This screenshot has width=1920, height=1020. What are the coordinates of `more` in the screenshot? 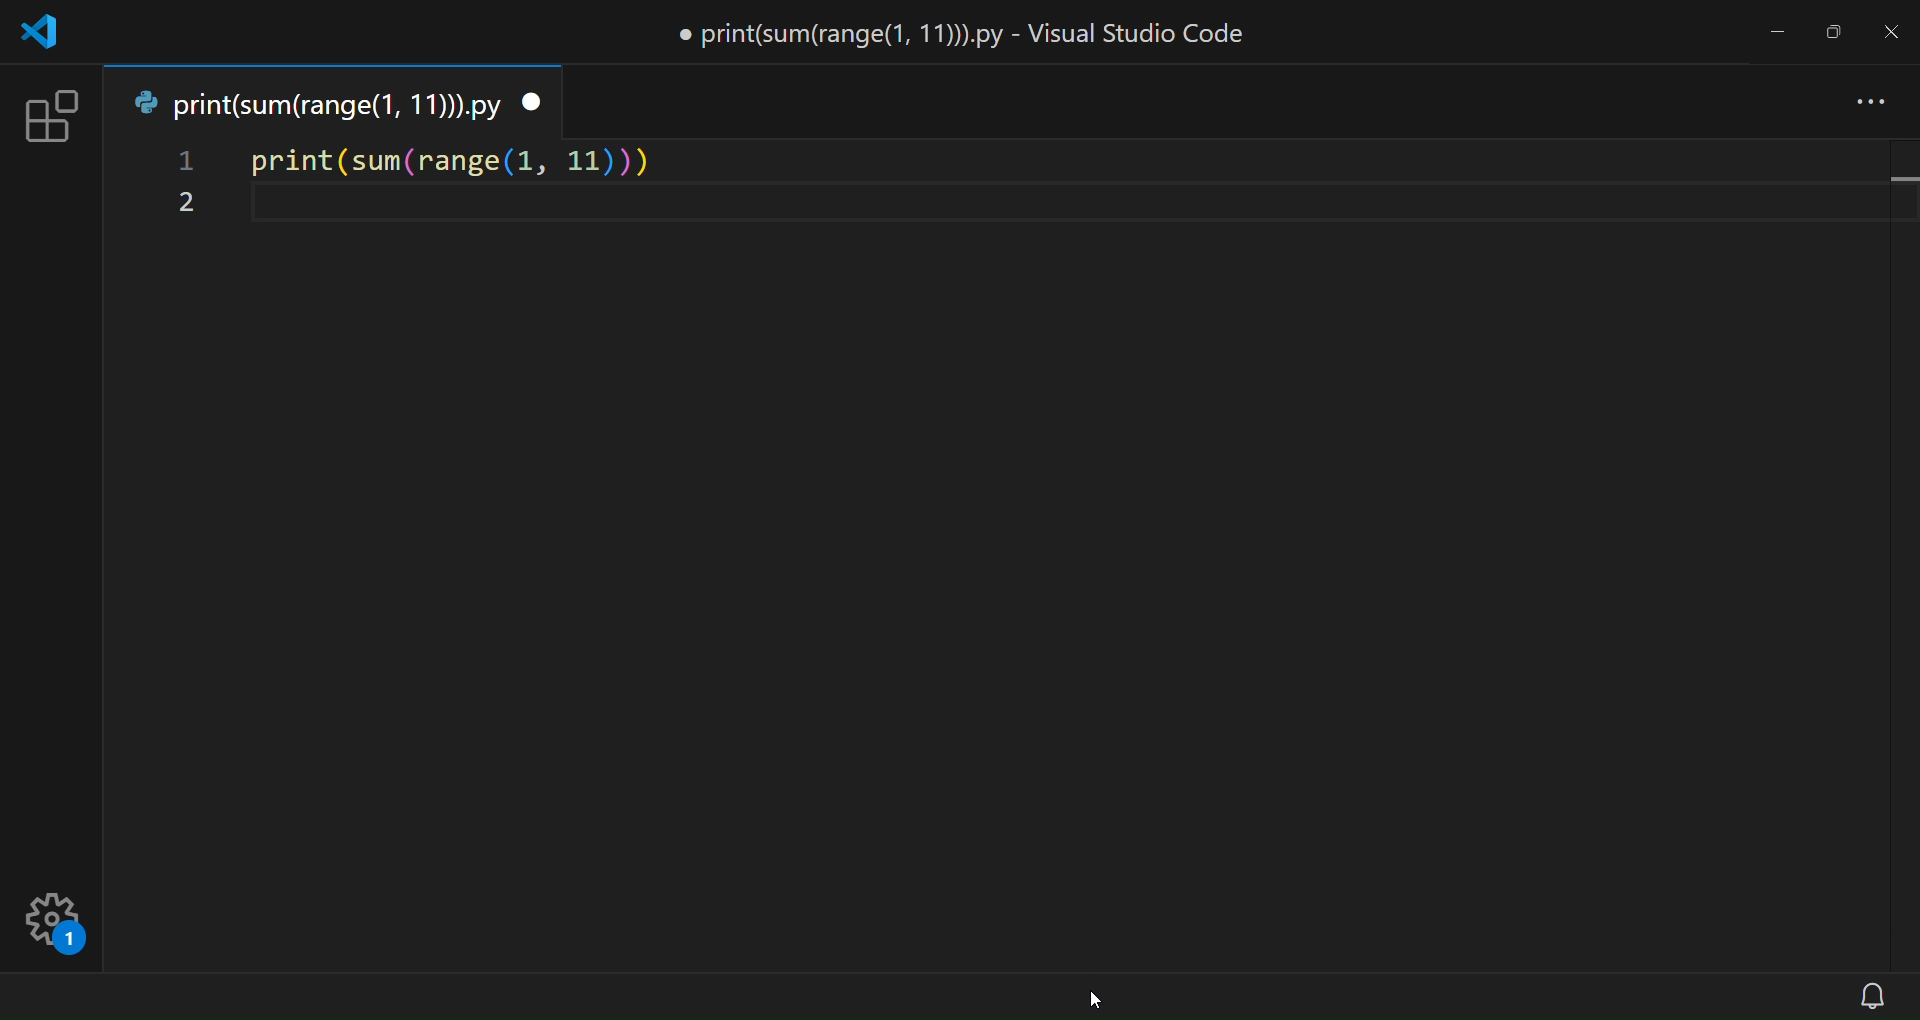 It's located at (1873, 104).